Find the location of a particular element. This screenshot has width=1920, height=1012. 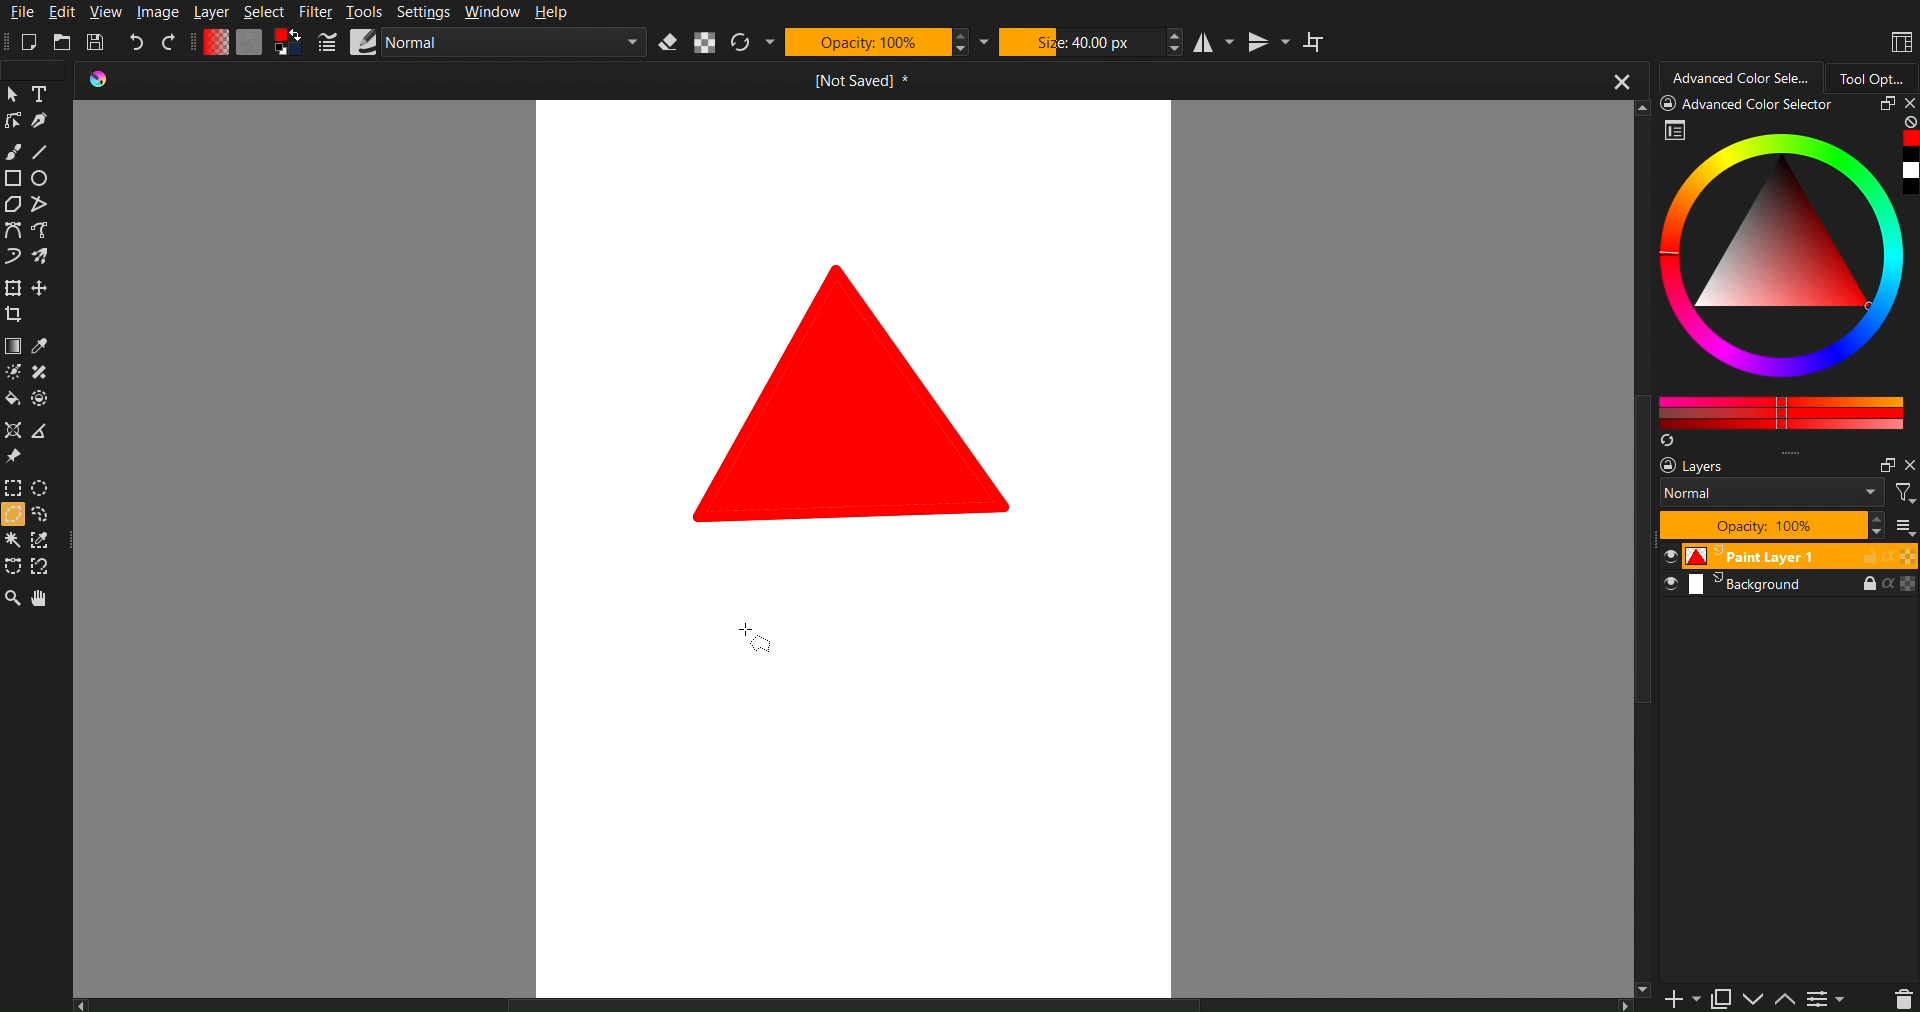

Undo is located at coordinates (135, 38).